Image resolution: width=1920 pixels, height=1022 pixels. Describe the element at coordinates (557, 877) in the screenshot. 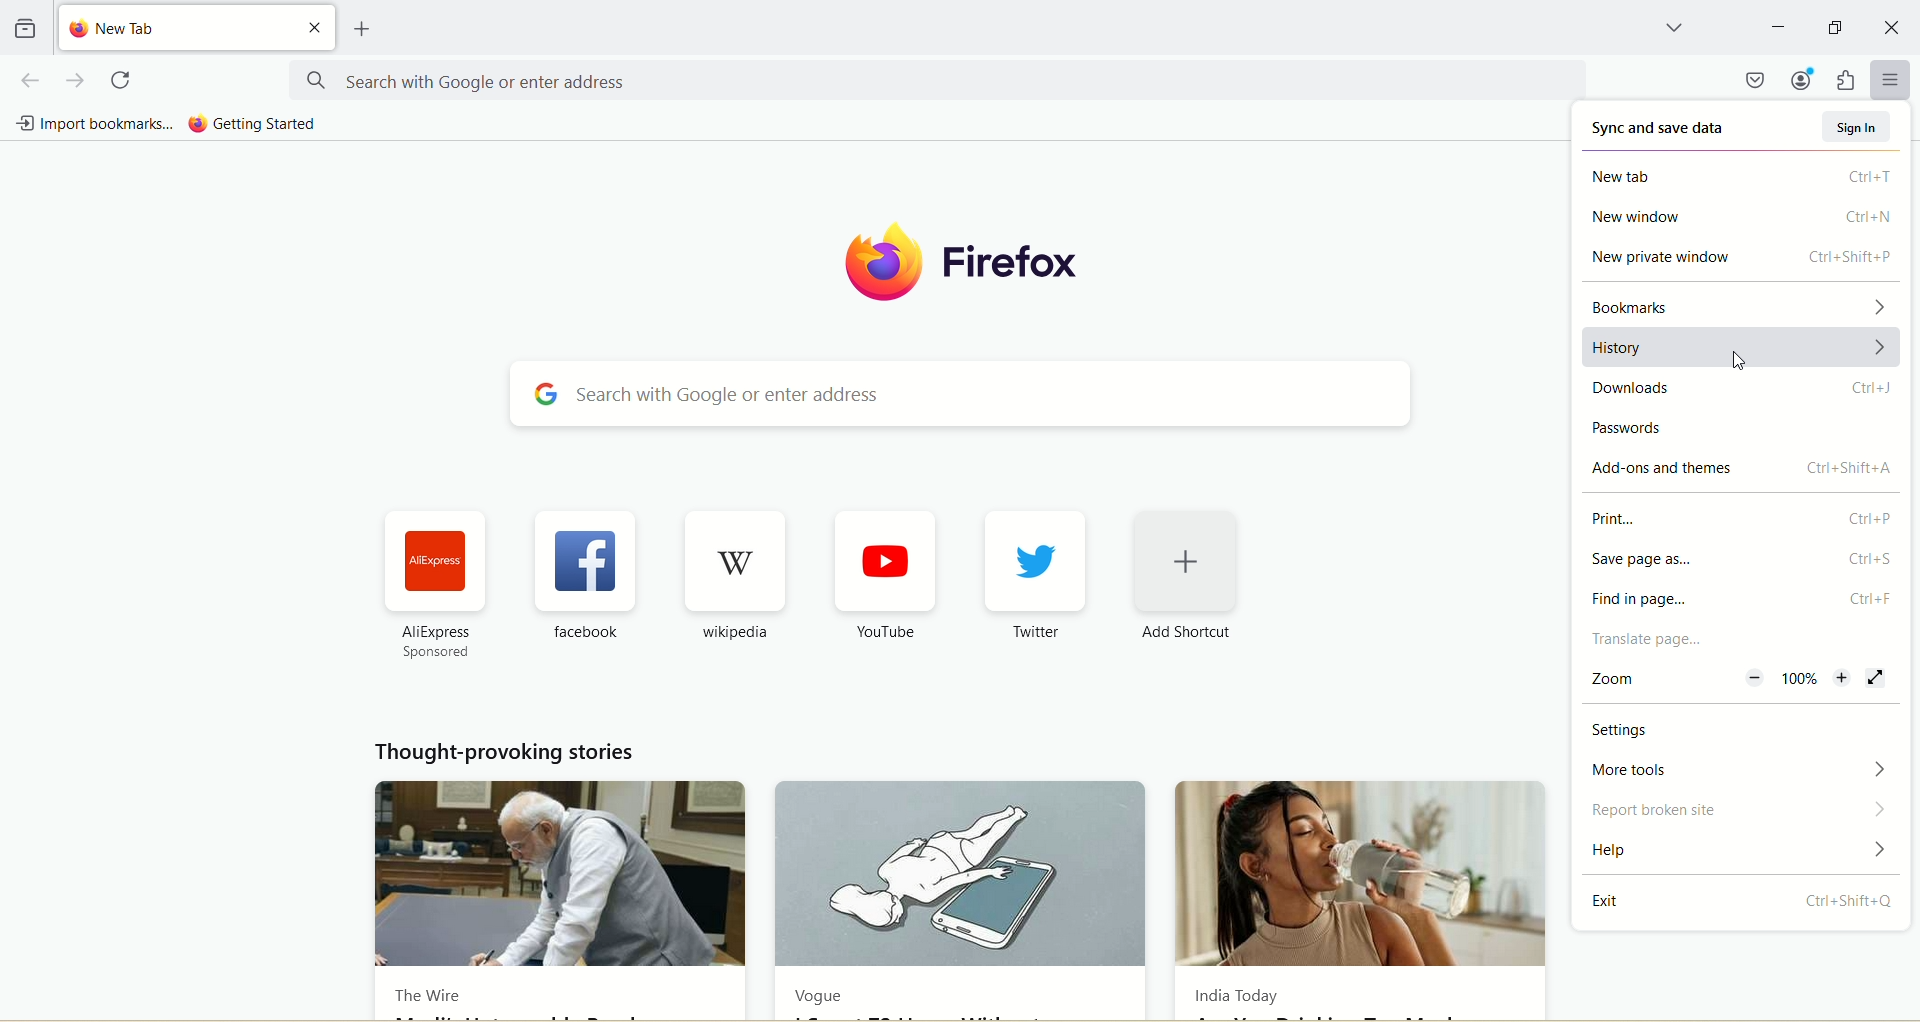

I see `The Wire news` at that location.